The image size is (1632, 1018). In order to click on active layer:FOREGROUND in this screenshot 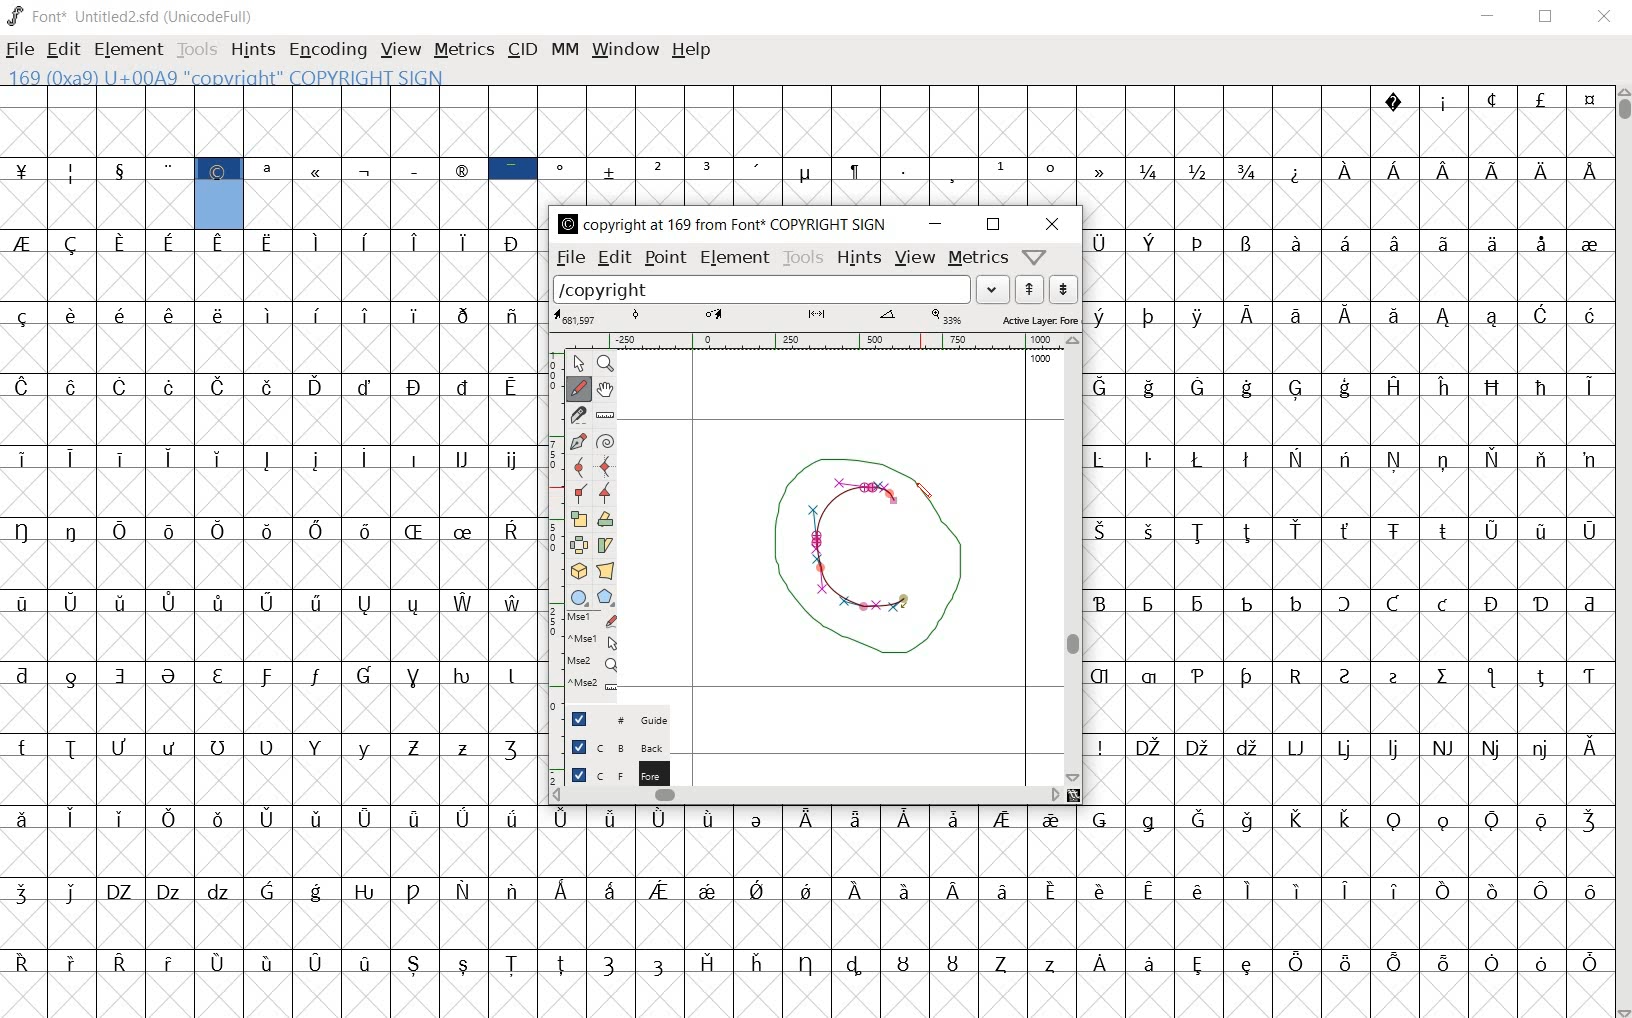, I will do `click(815, 318)`.